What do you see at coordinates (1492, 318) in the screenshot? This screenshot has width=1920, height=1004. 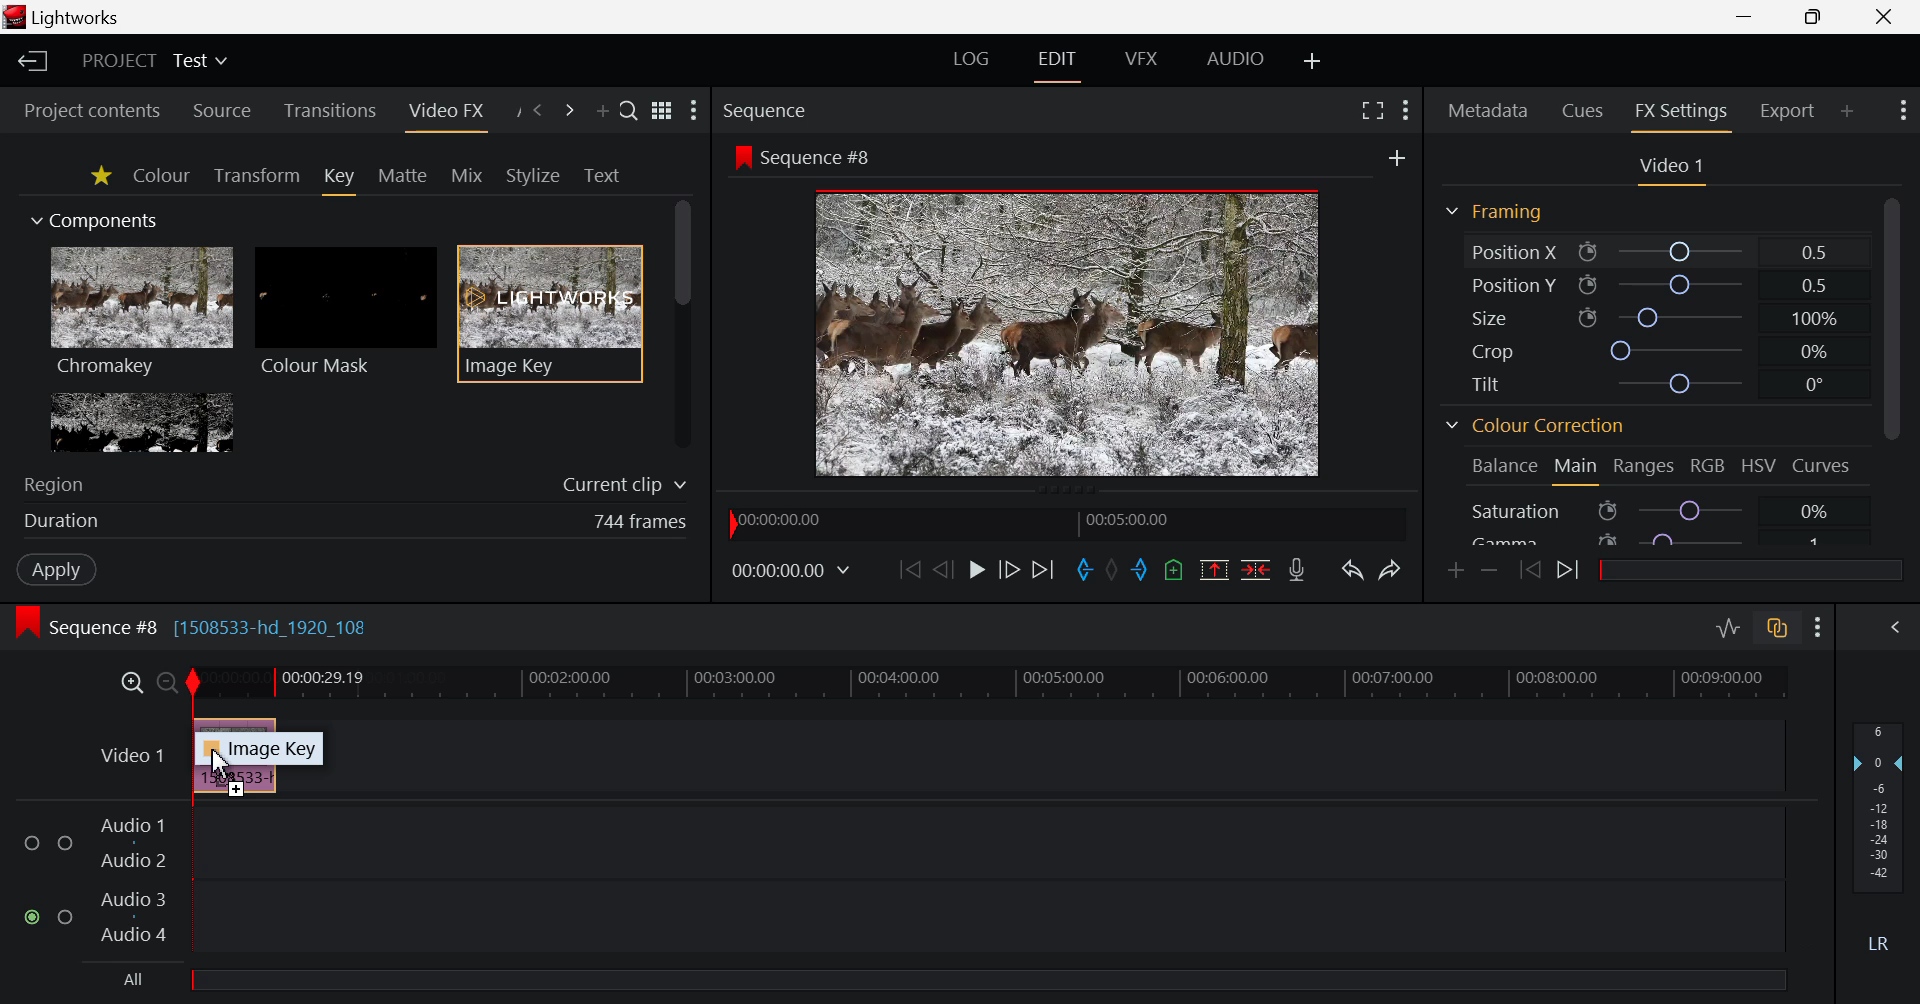 I see `Size` at bounding box center [1492, 318].